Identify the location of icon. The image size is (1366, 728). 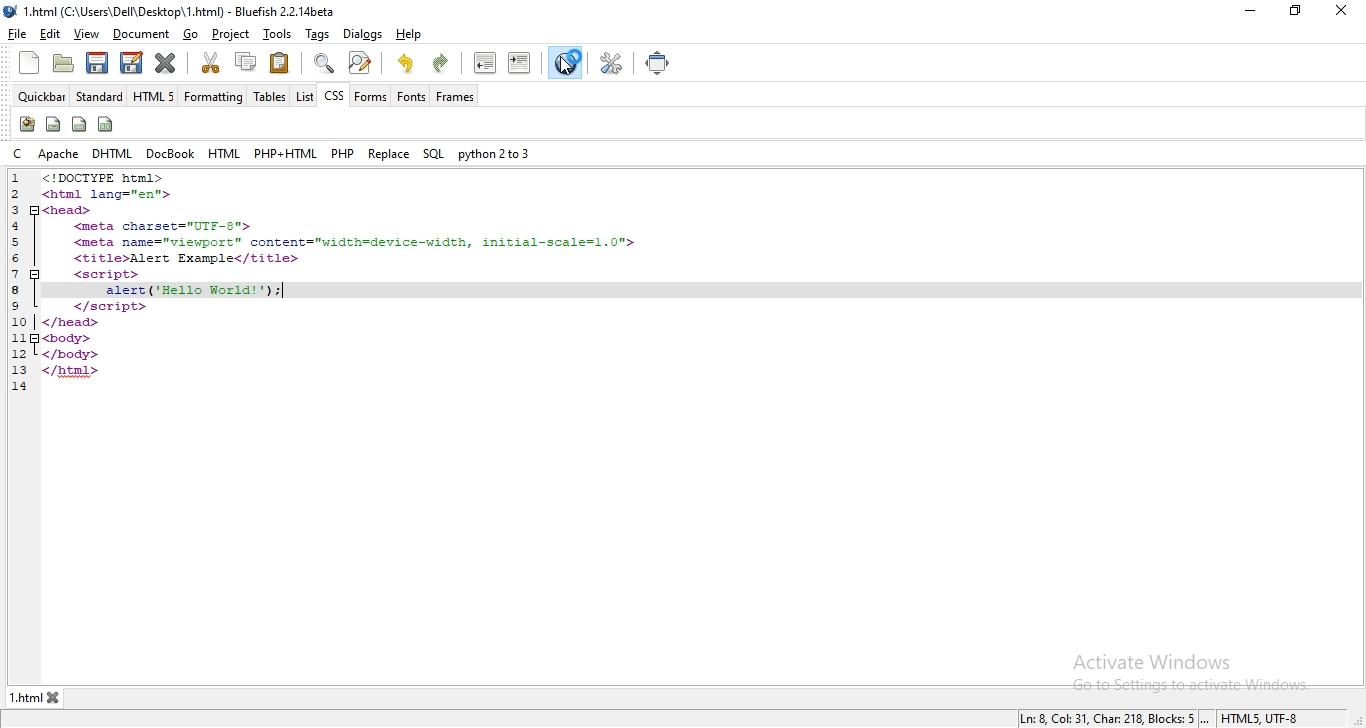
(80, 124).